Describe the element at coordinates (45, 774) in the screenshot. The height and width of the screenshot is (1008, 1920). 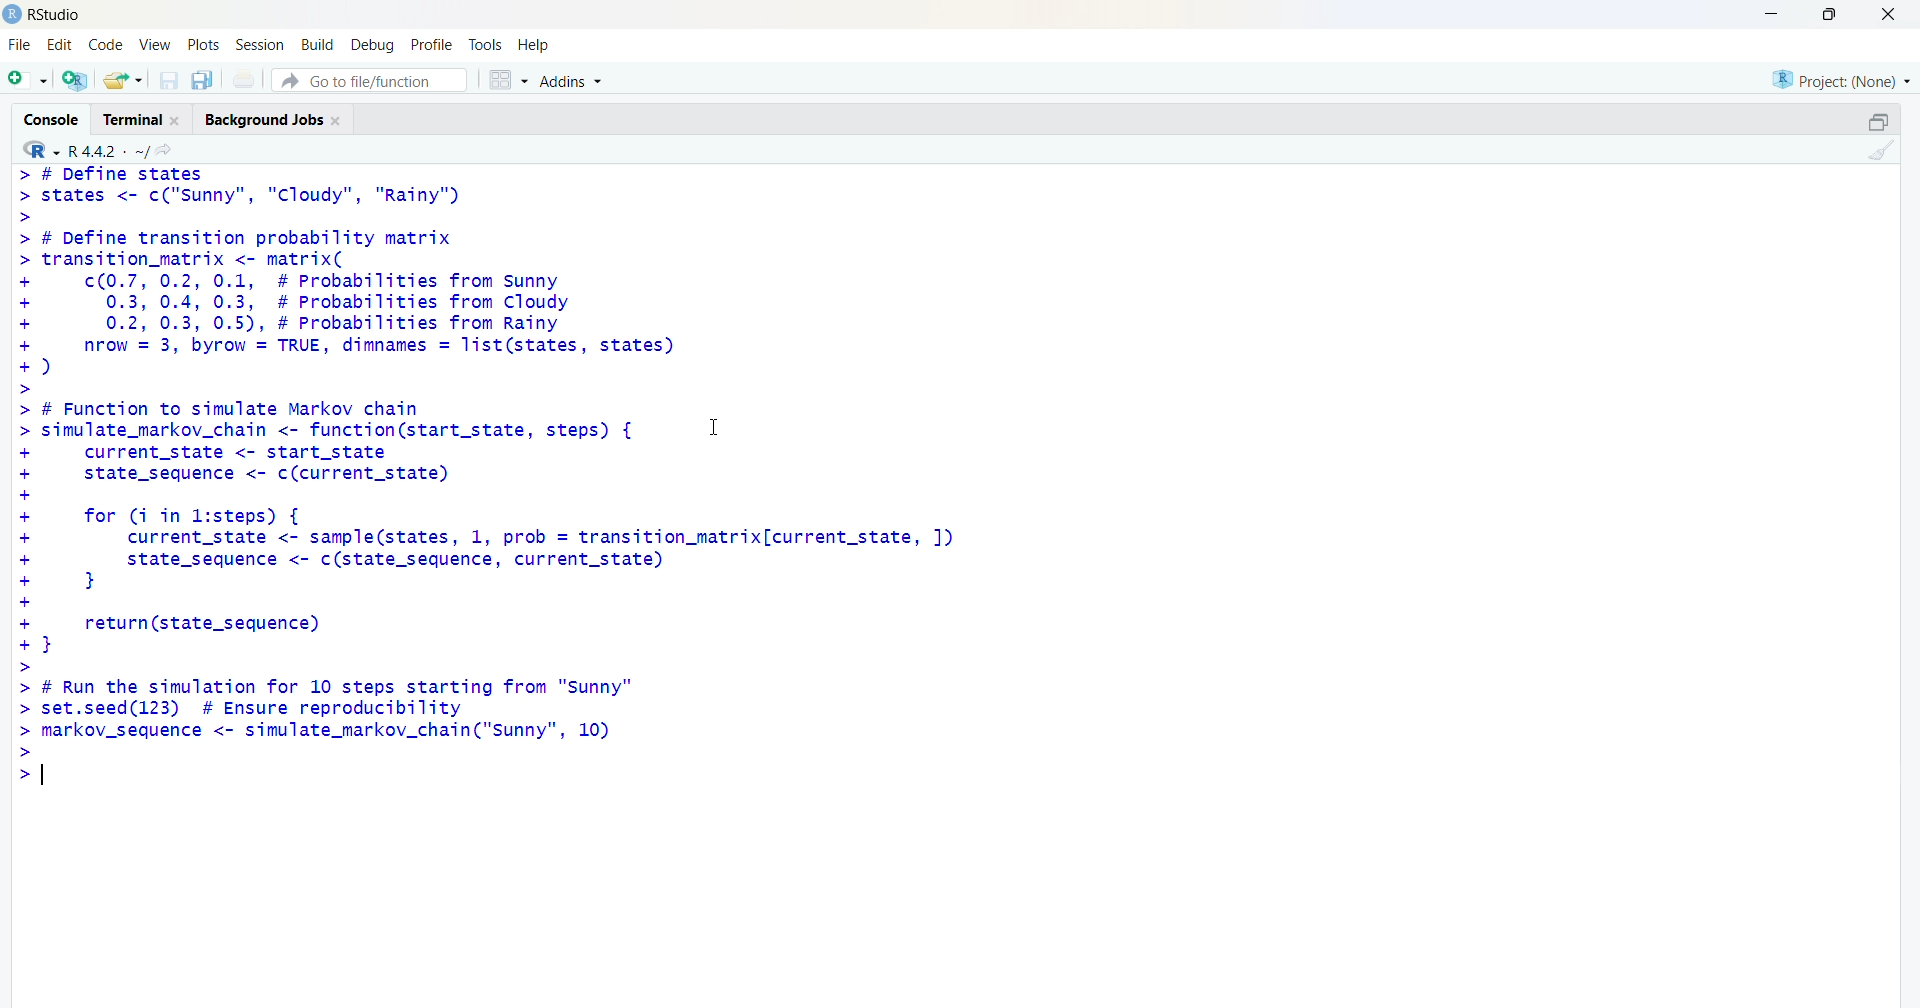
I see `text cursor` at that location.